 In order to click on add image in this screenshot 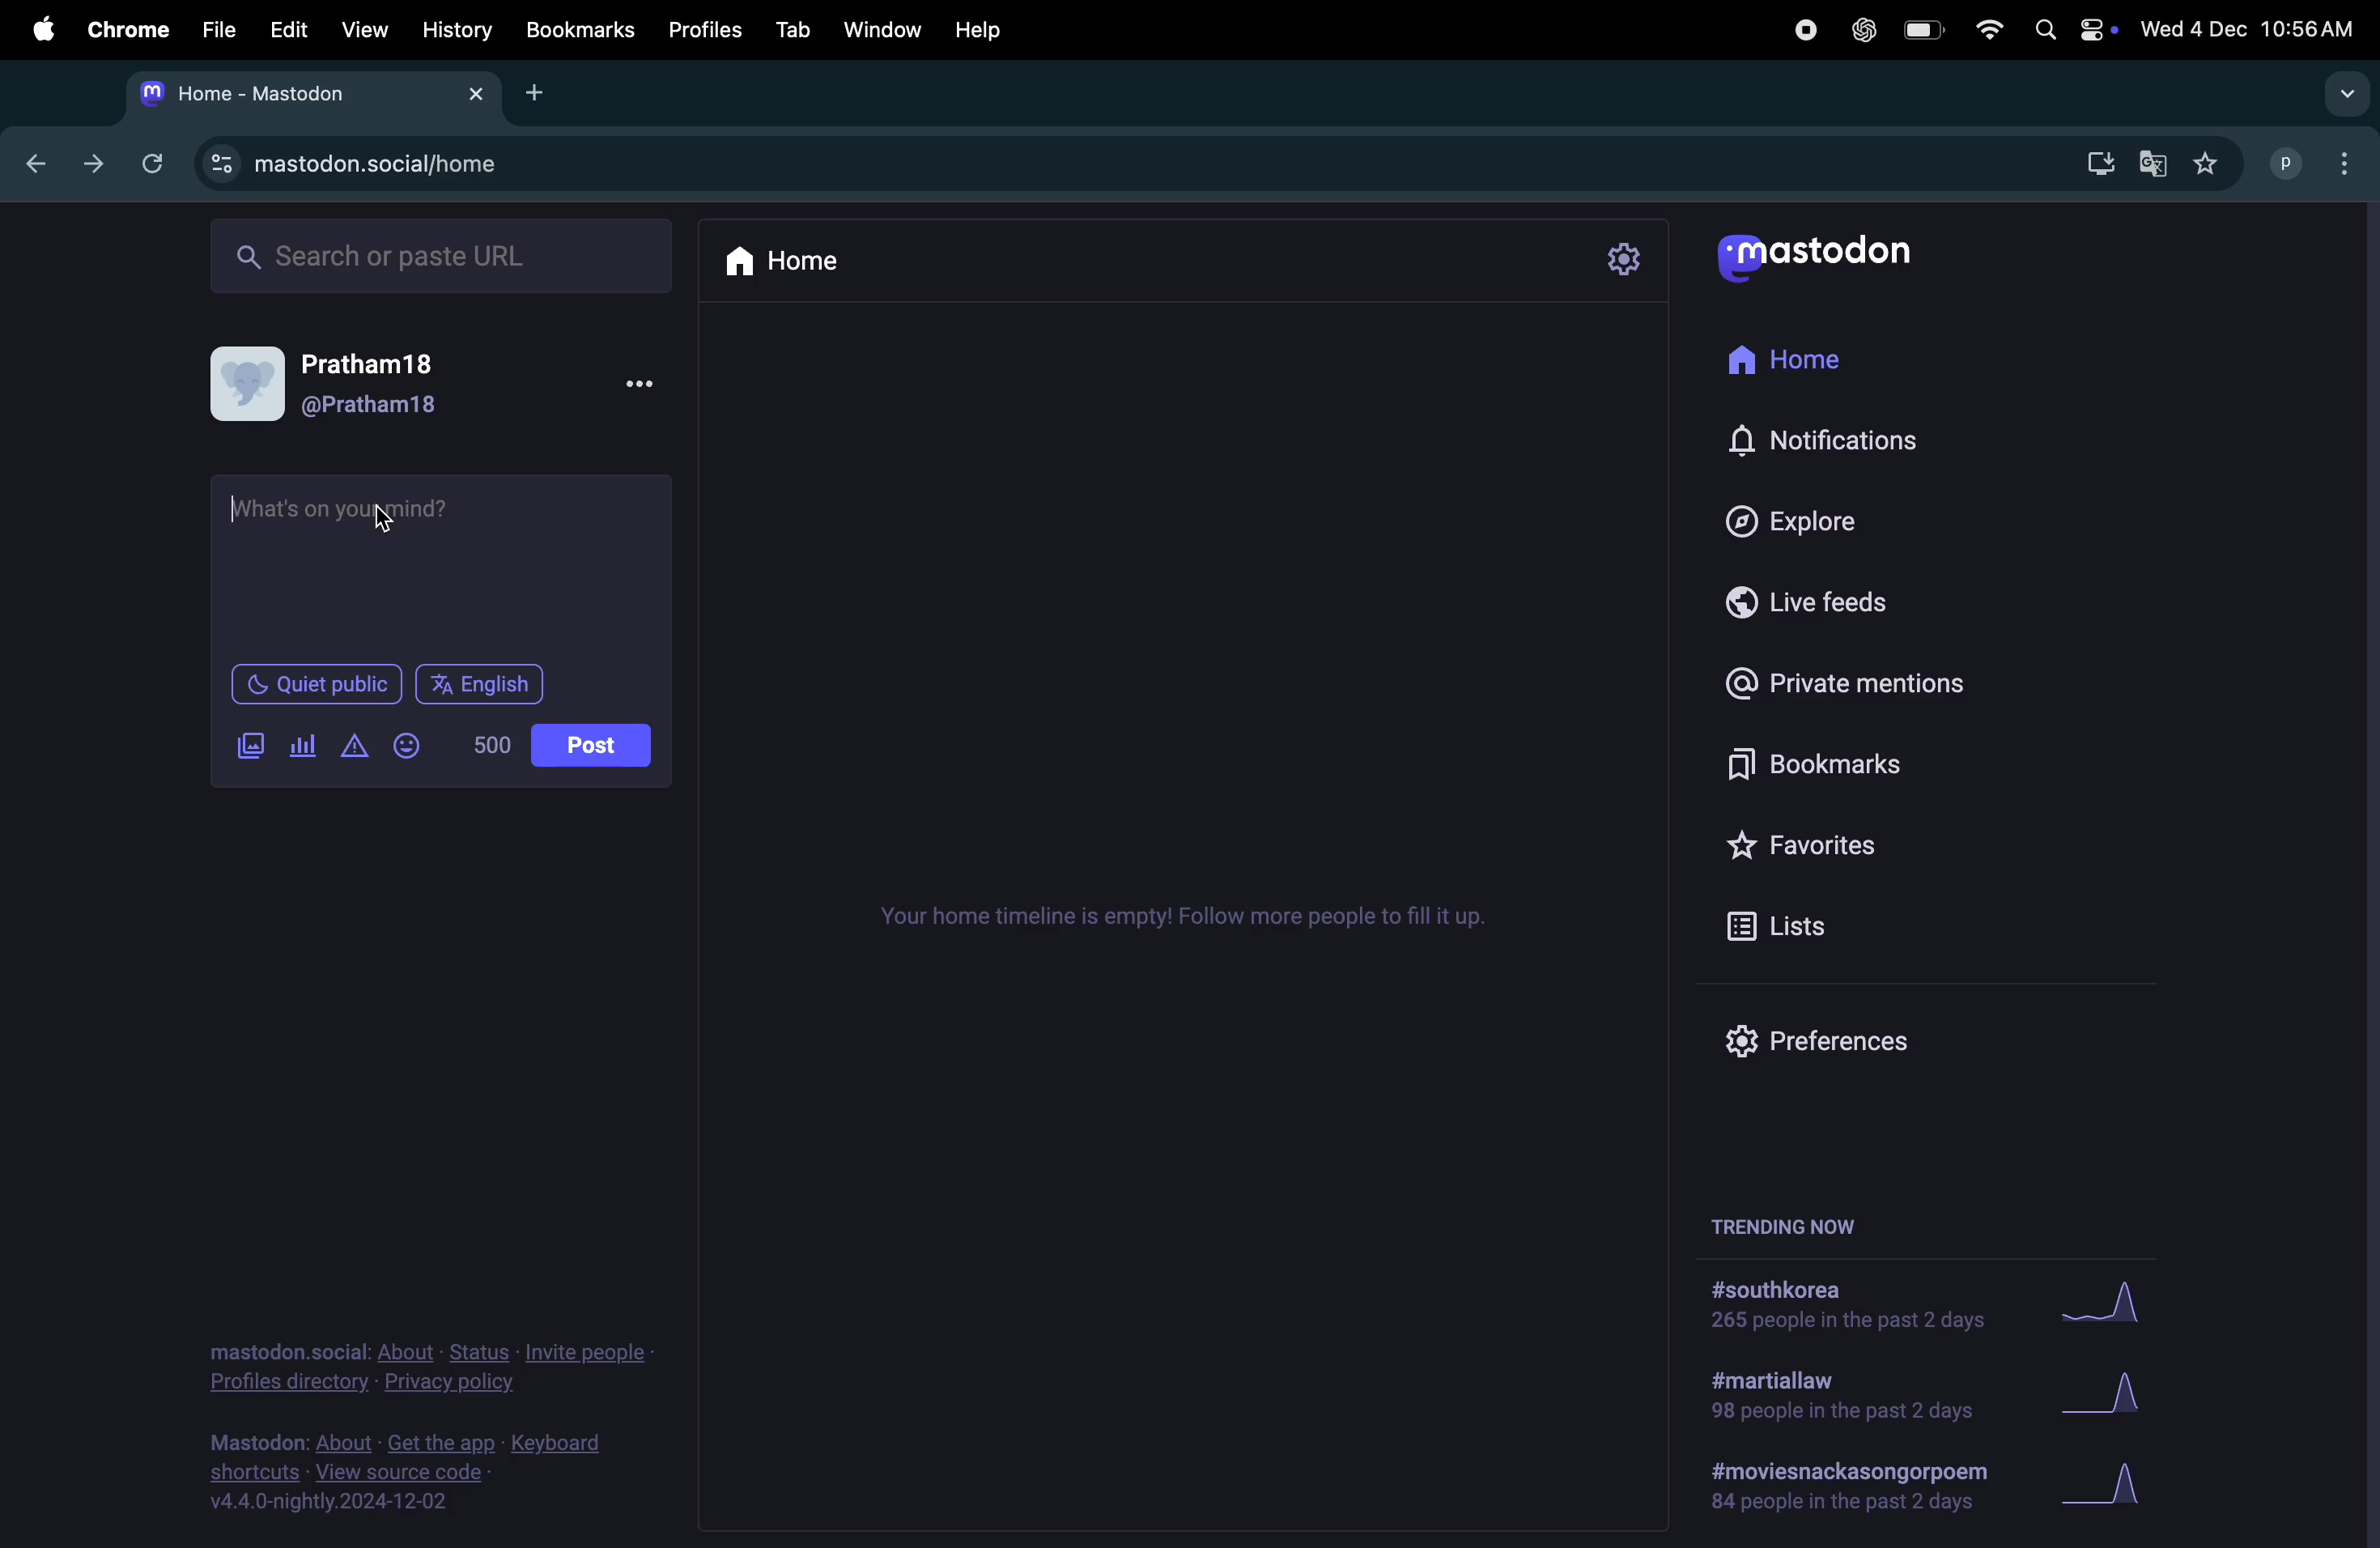, I will do `click(253, 747)`.